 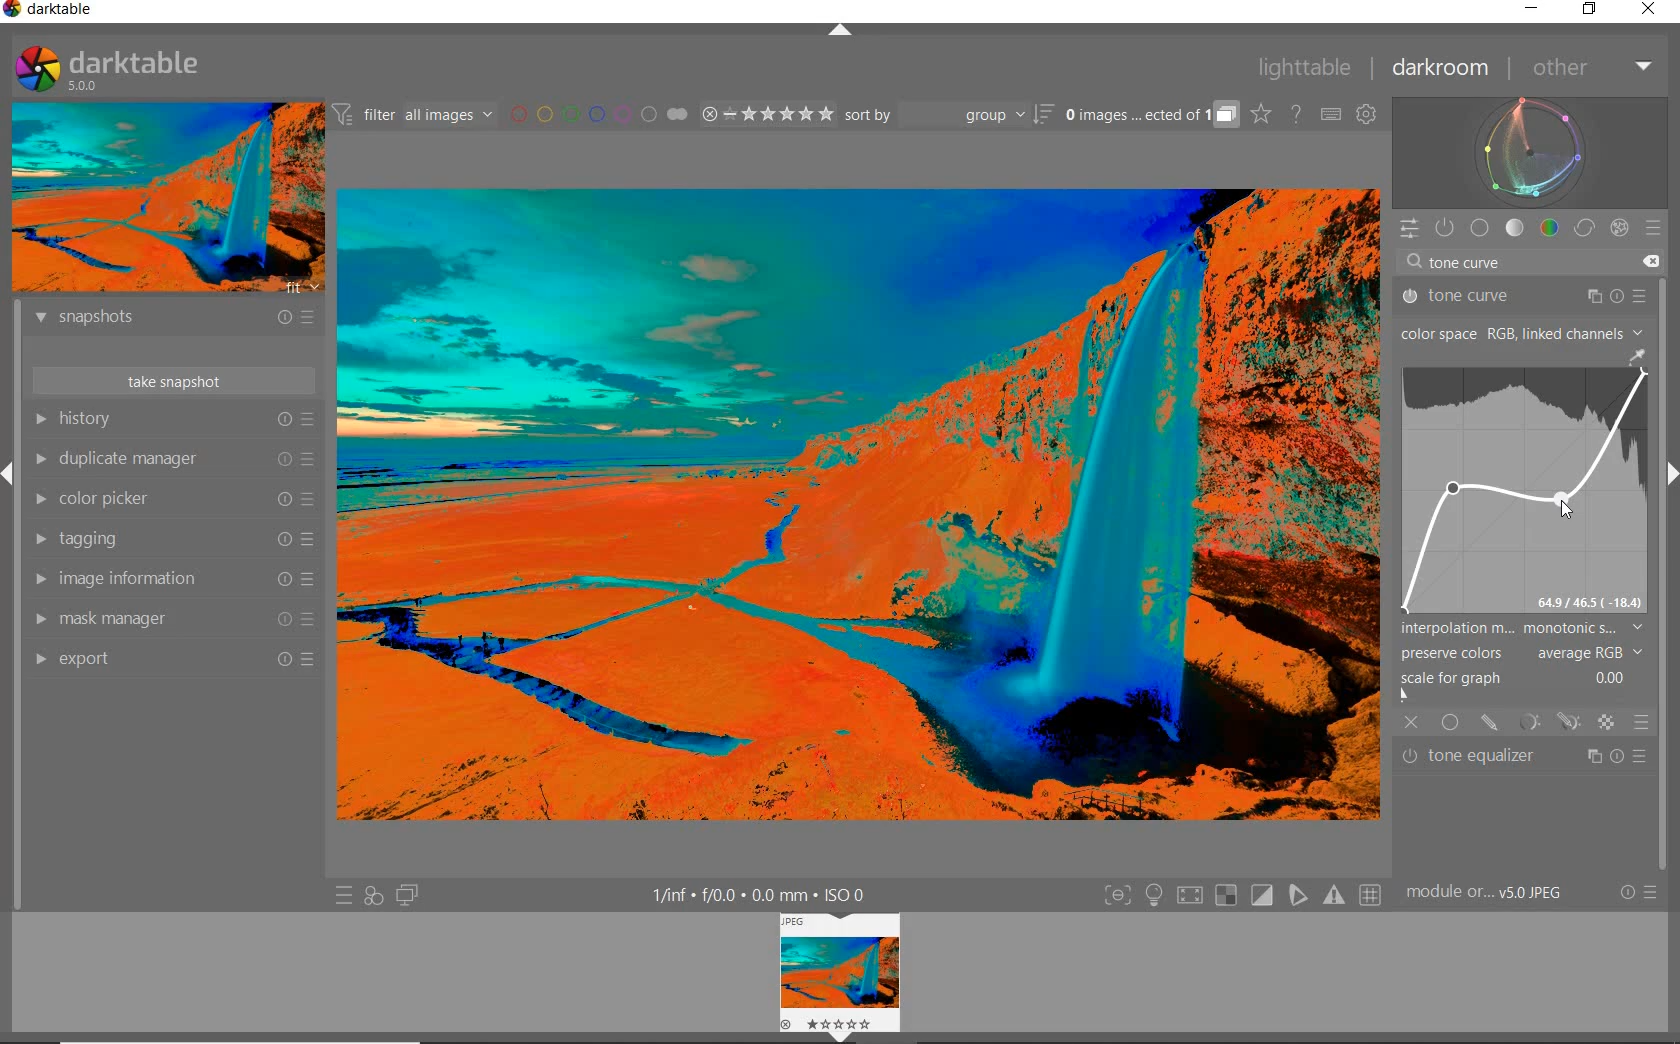 What do you see at coordinates (175, 620) in the screenshot?
I see `mask manager` at bounding box center [175, 620].